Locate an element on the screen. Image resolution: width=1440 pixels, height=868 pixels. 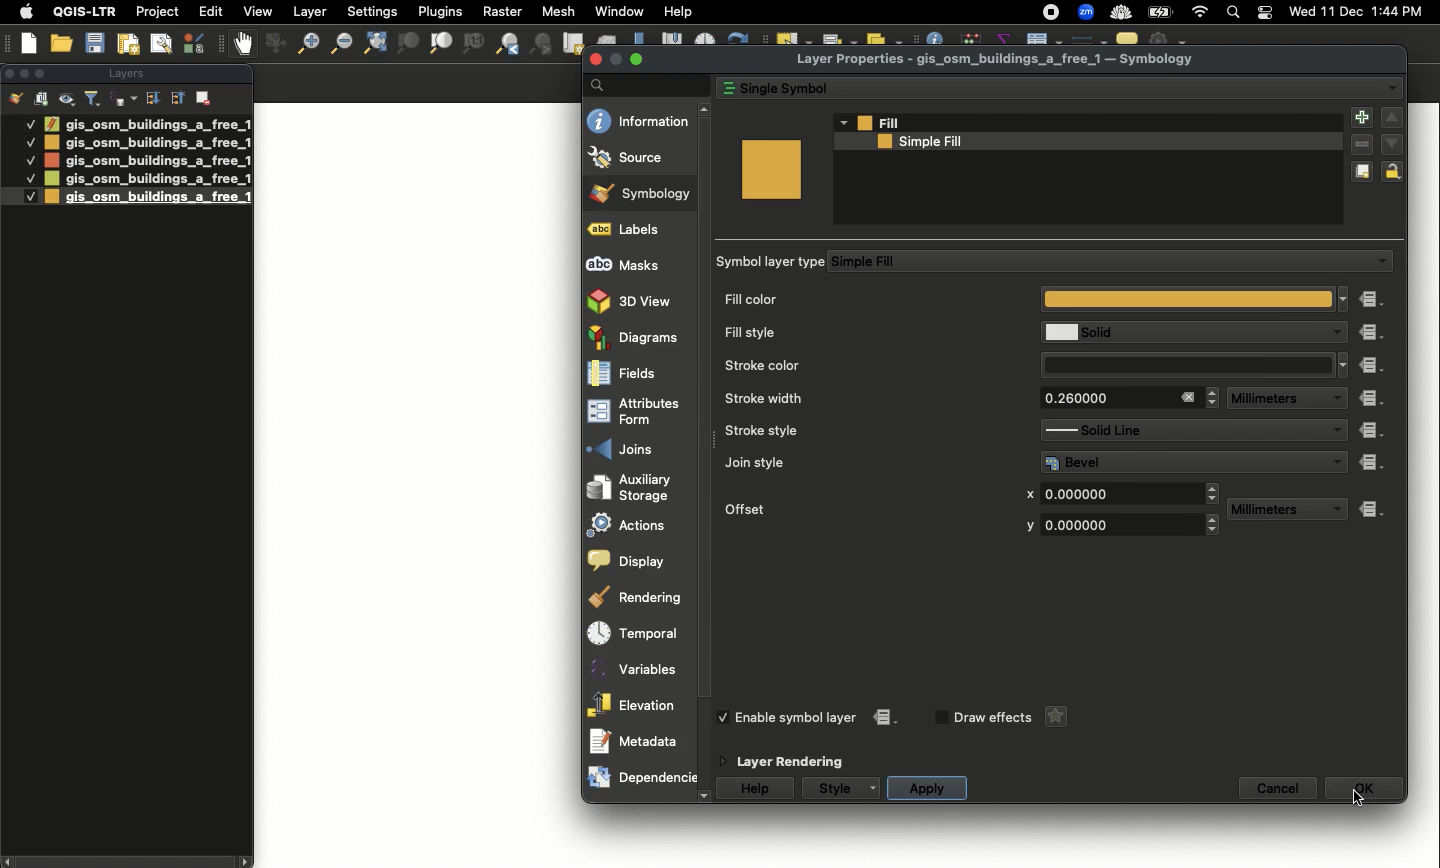
Edit is located at coordinates (211, 11).